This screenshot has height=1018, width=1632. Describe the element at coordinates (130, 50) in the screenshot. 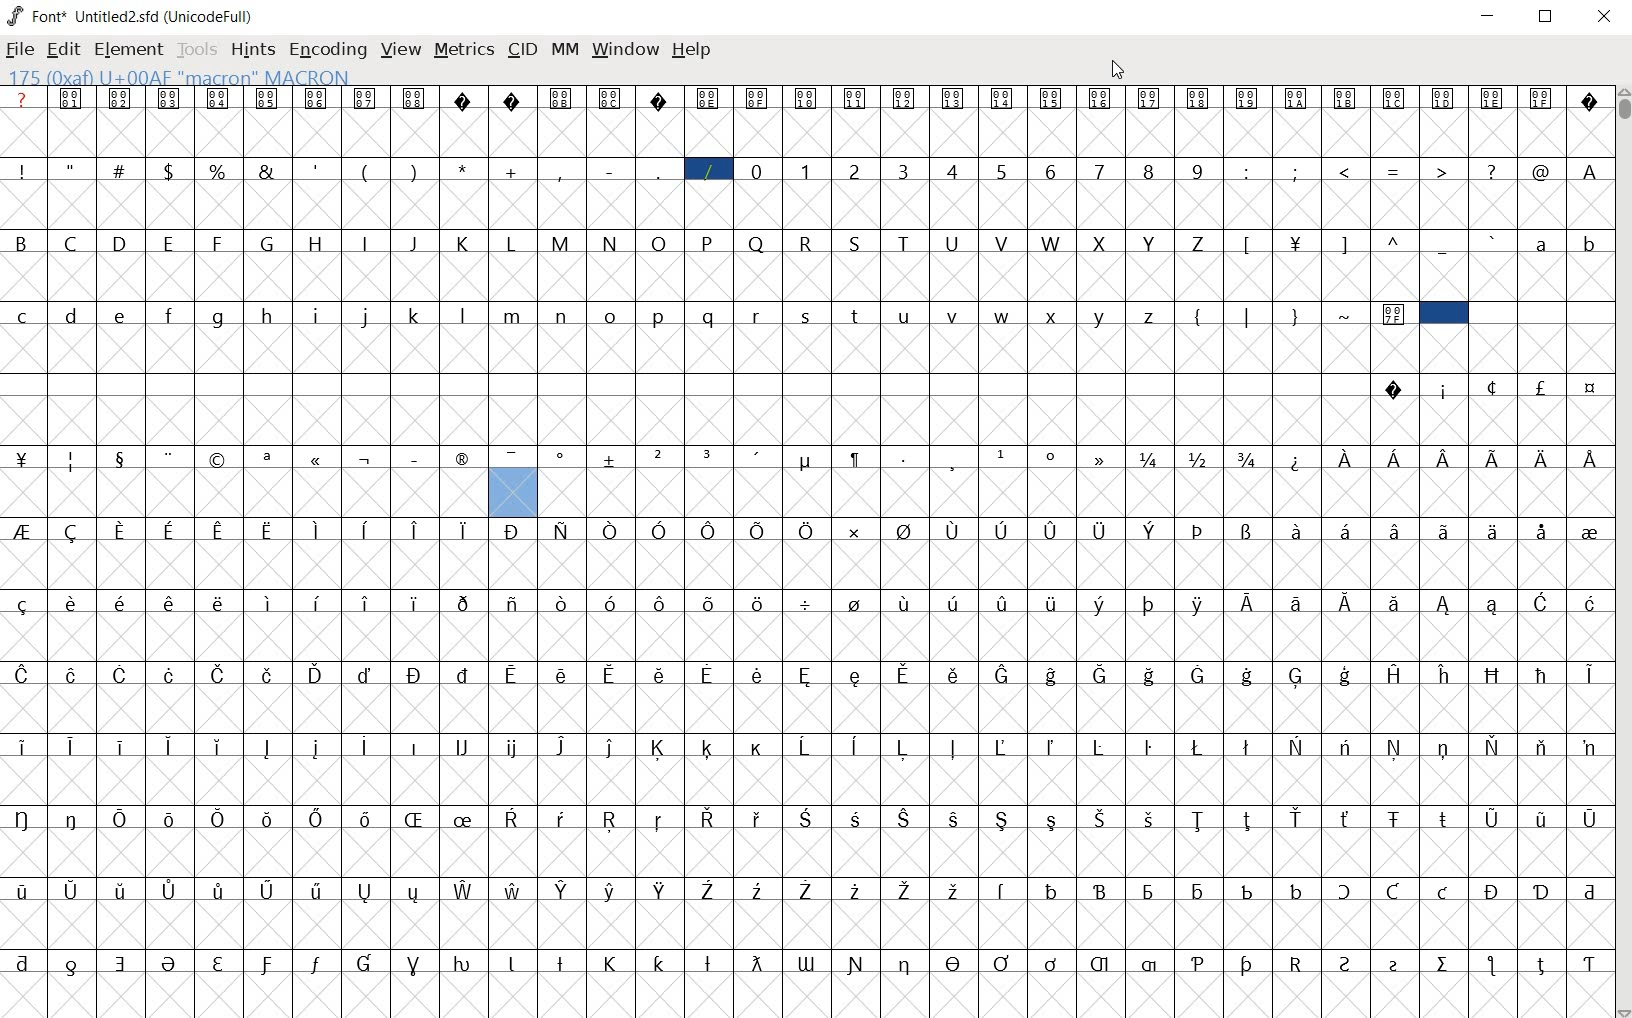

I see `element` at that location.